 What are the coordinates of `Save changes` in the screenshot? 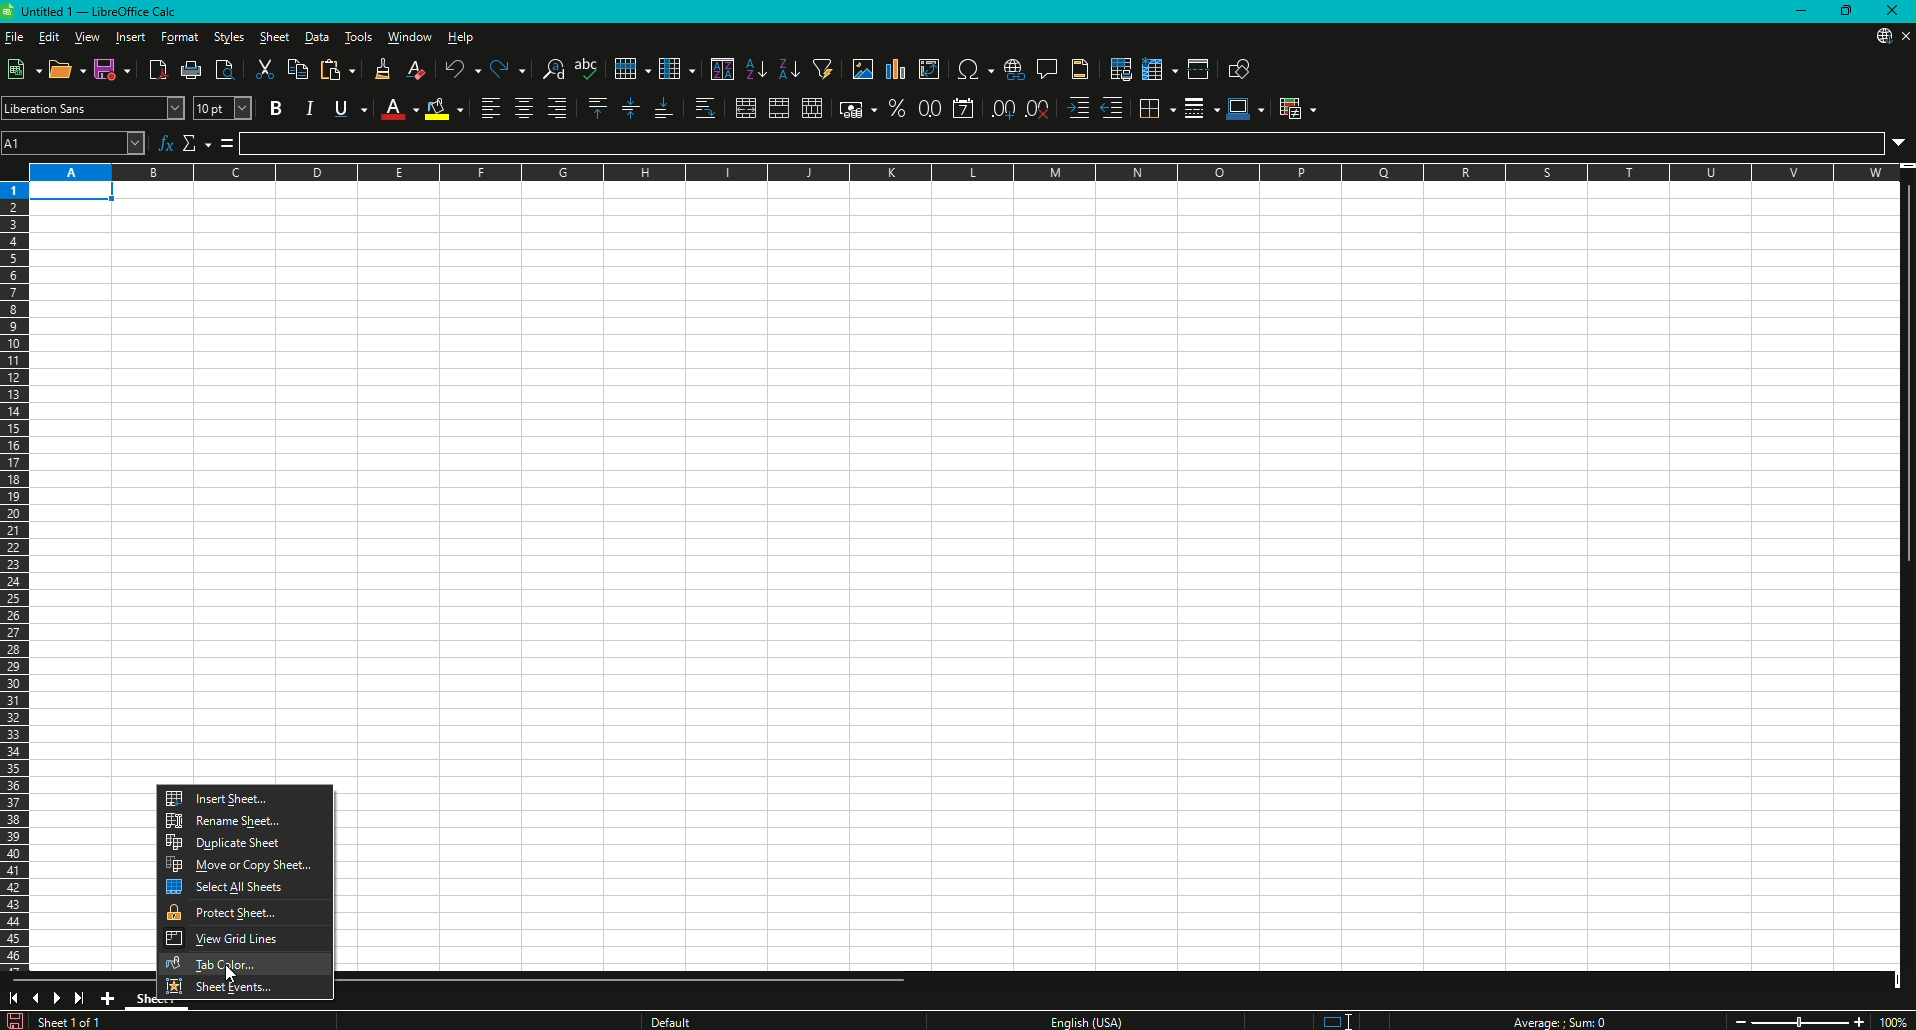 It's located at (15, 1020).